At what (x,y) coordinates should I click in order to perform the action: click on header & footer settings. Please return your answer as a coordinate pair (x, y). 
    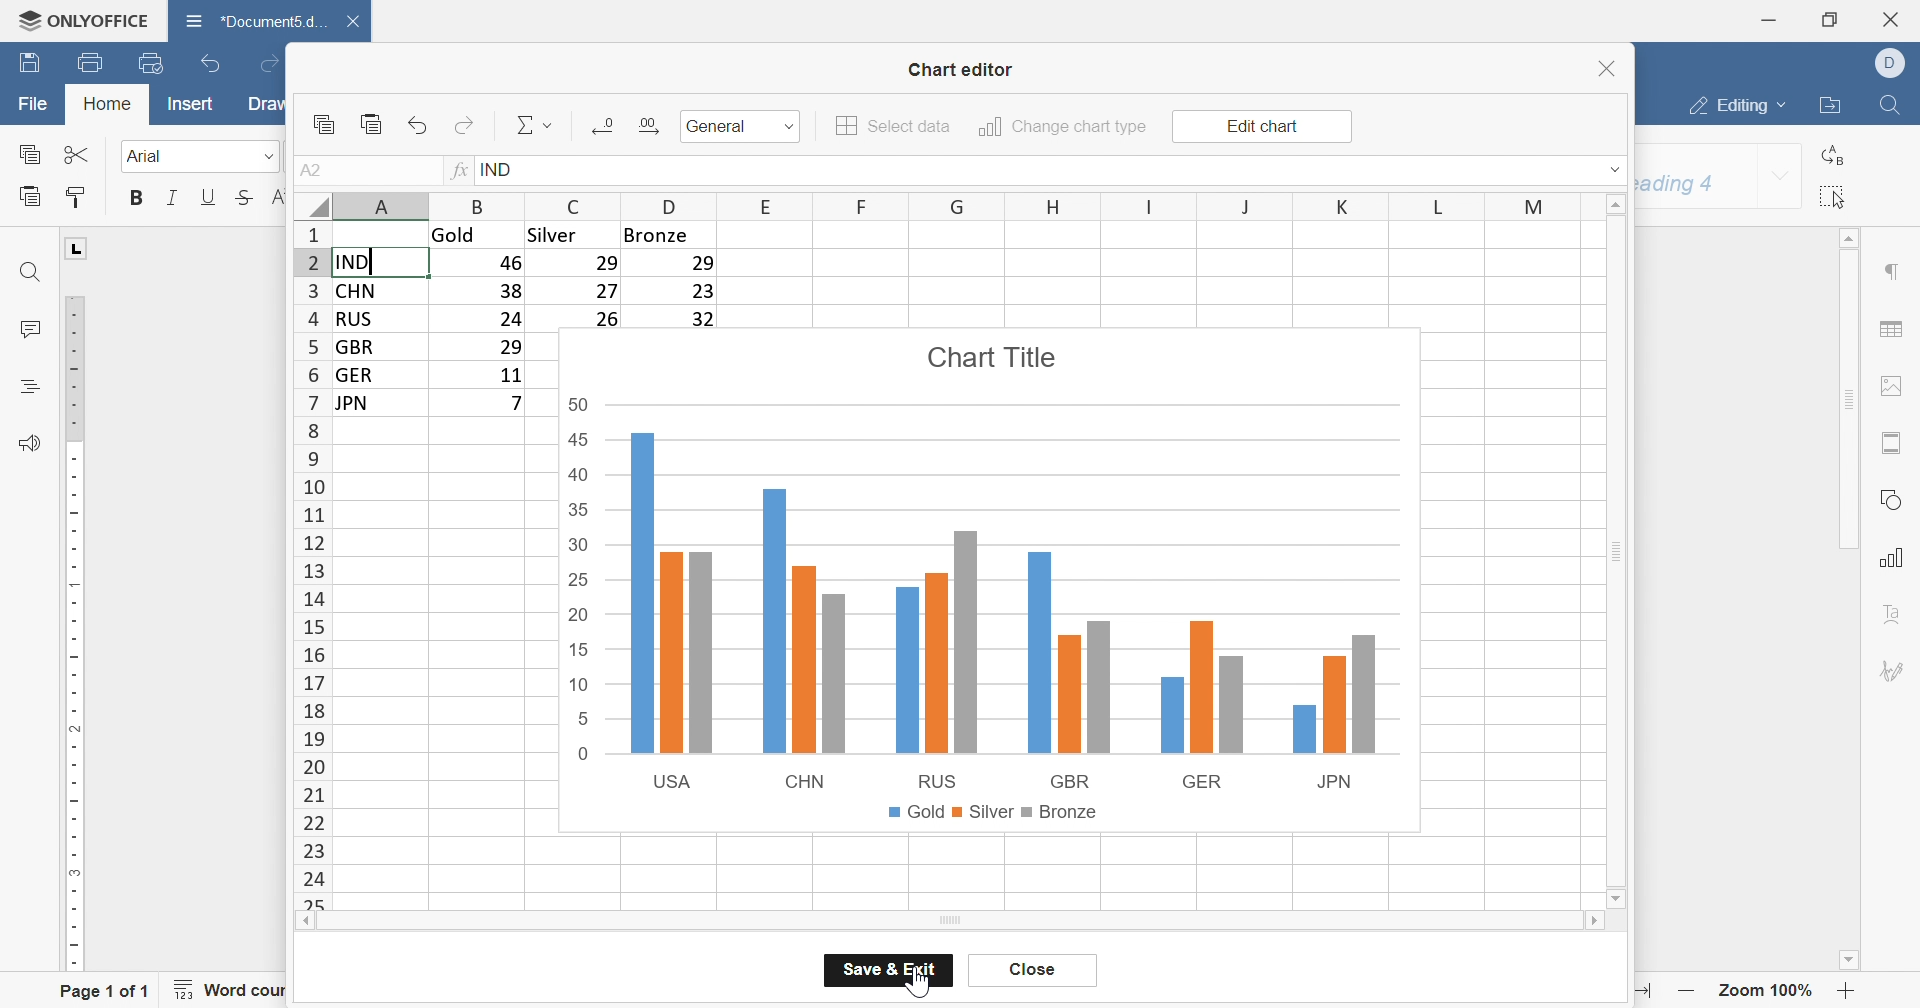
    Looking at the image, I should click on (1894, 444).